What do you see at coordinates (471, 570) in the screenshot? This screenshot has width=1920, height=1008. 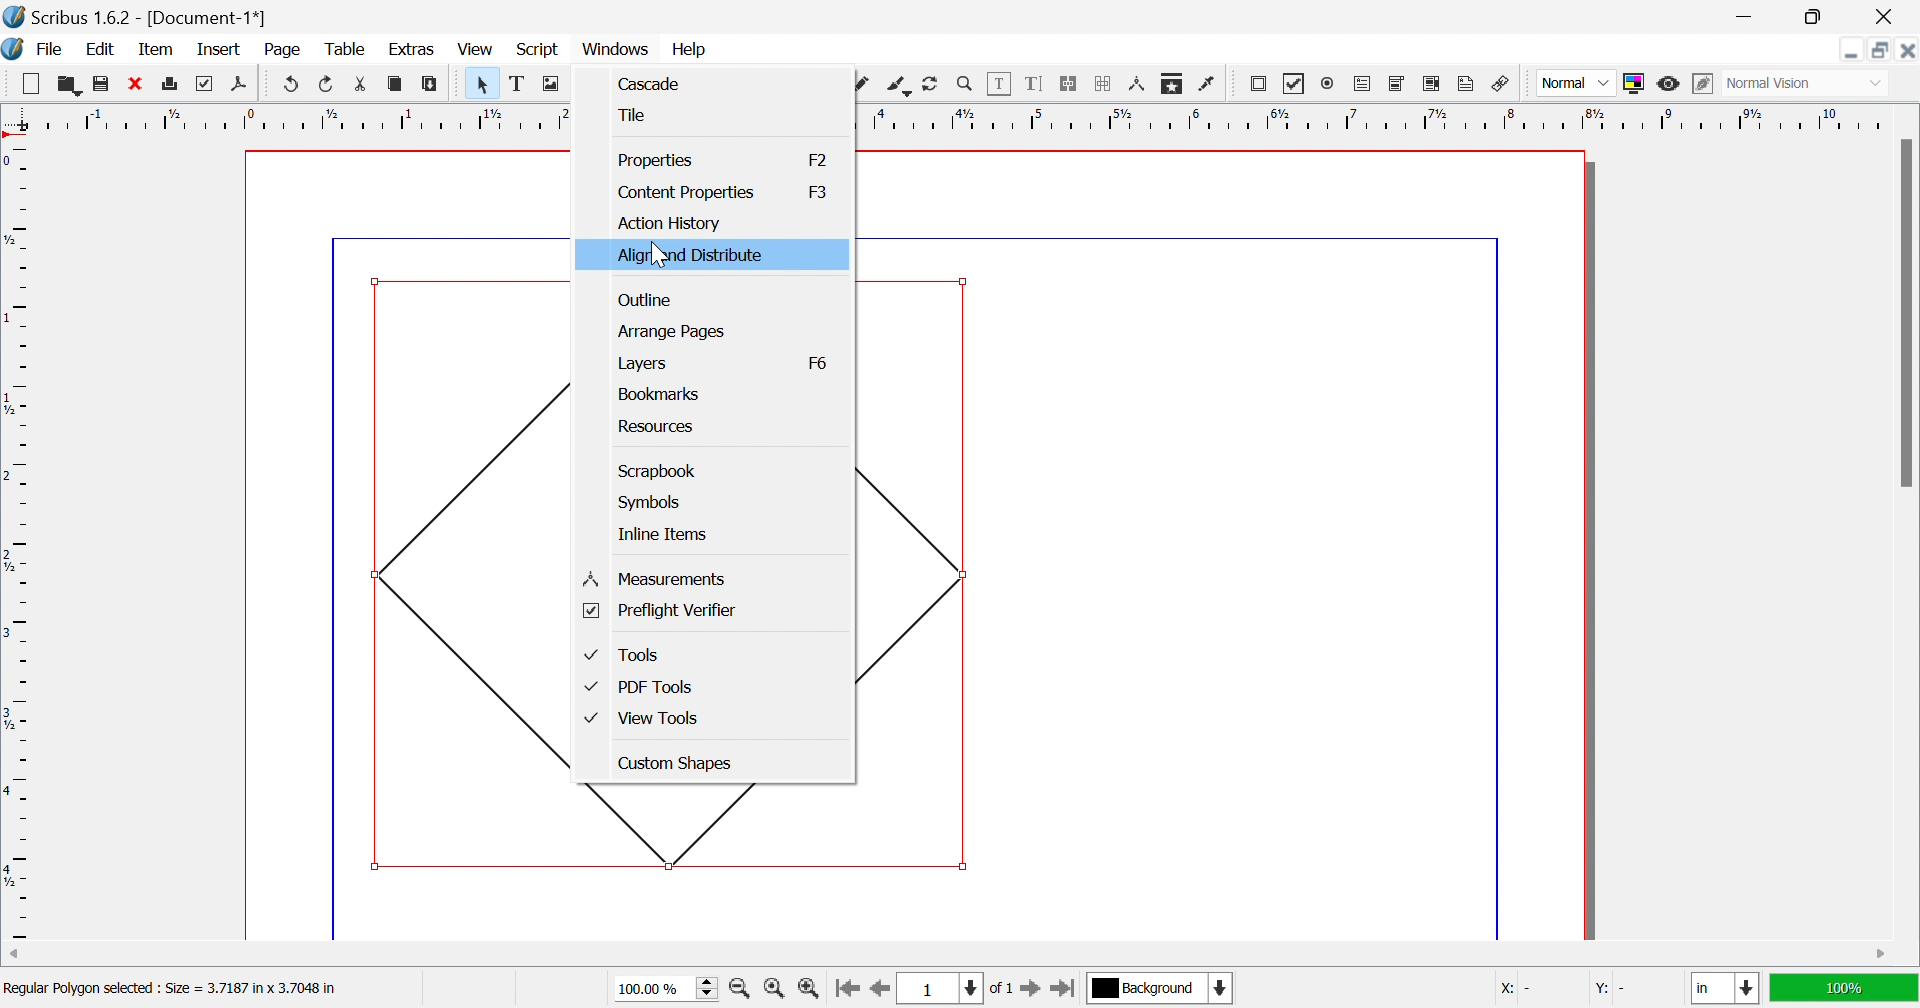 I see `Shape` at bounding box center [471, 570].